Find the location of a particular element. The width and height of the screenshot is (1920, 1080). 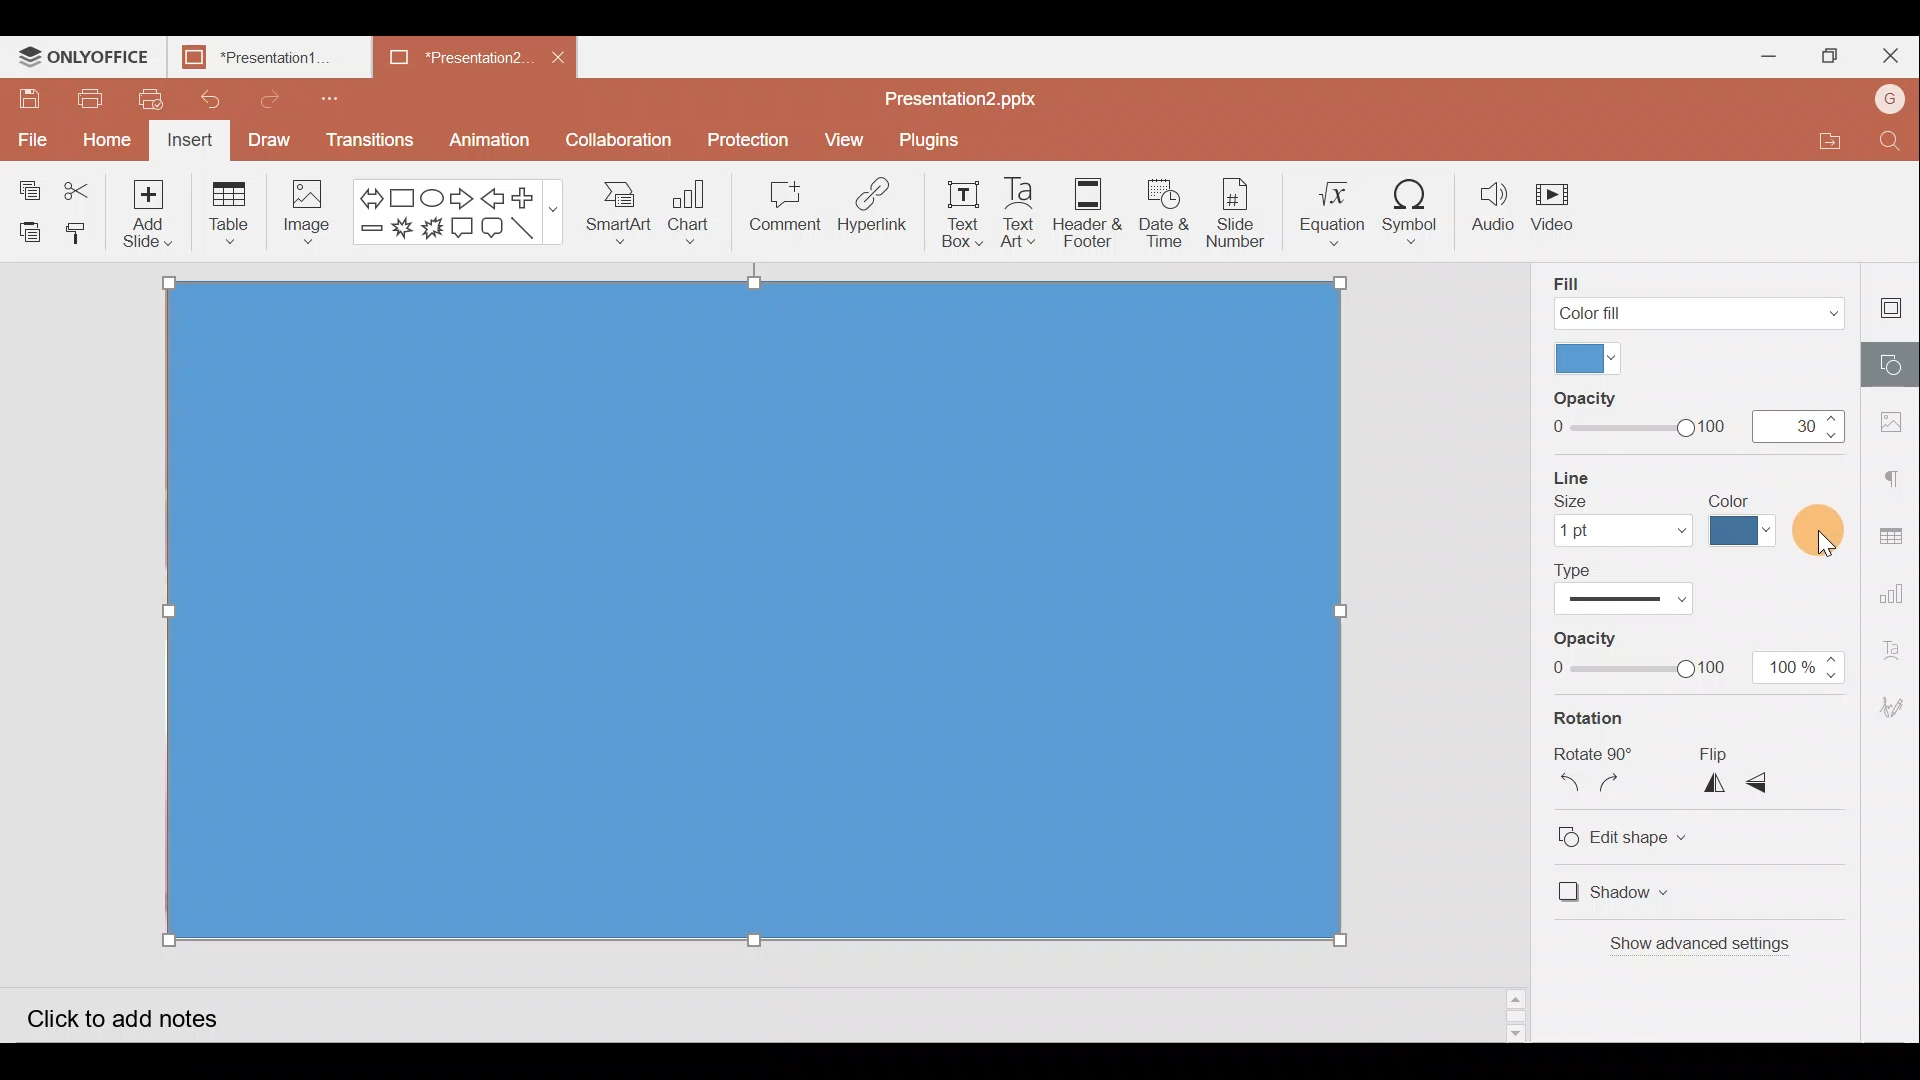

Home is located at coordinates (108, 138).